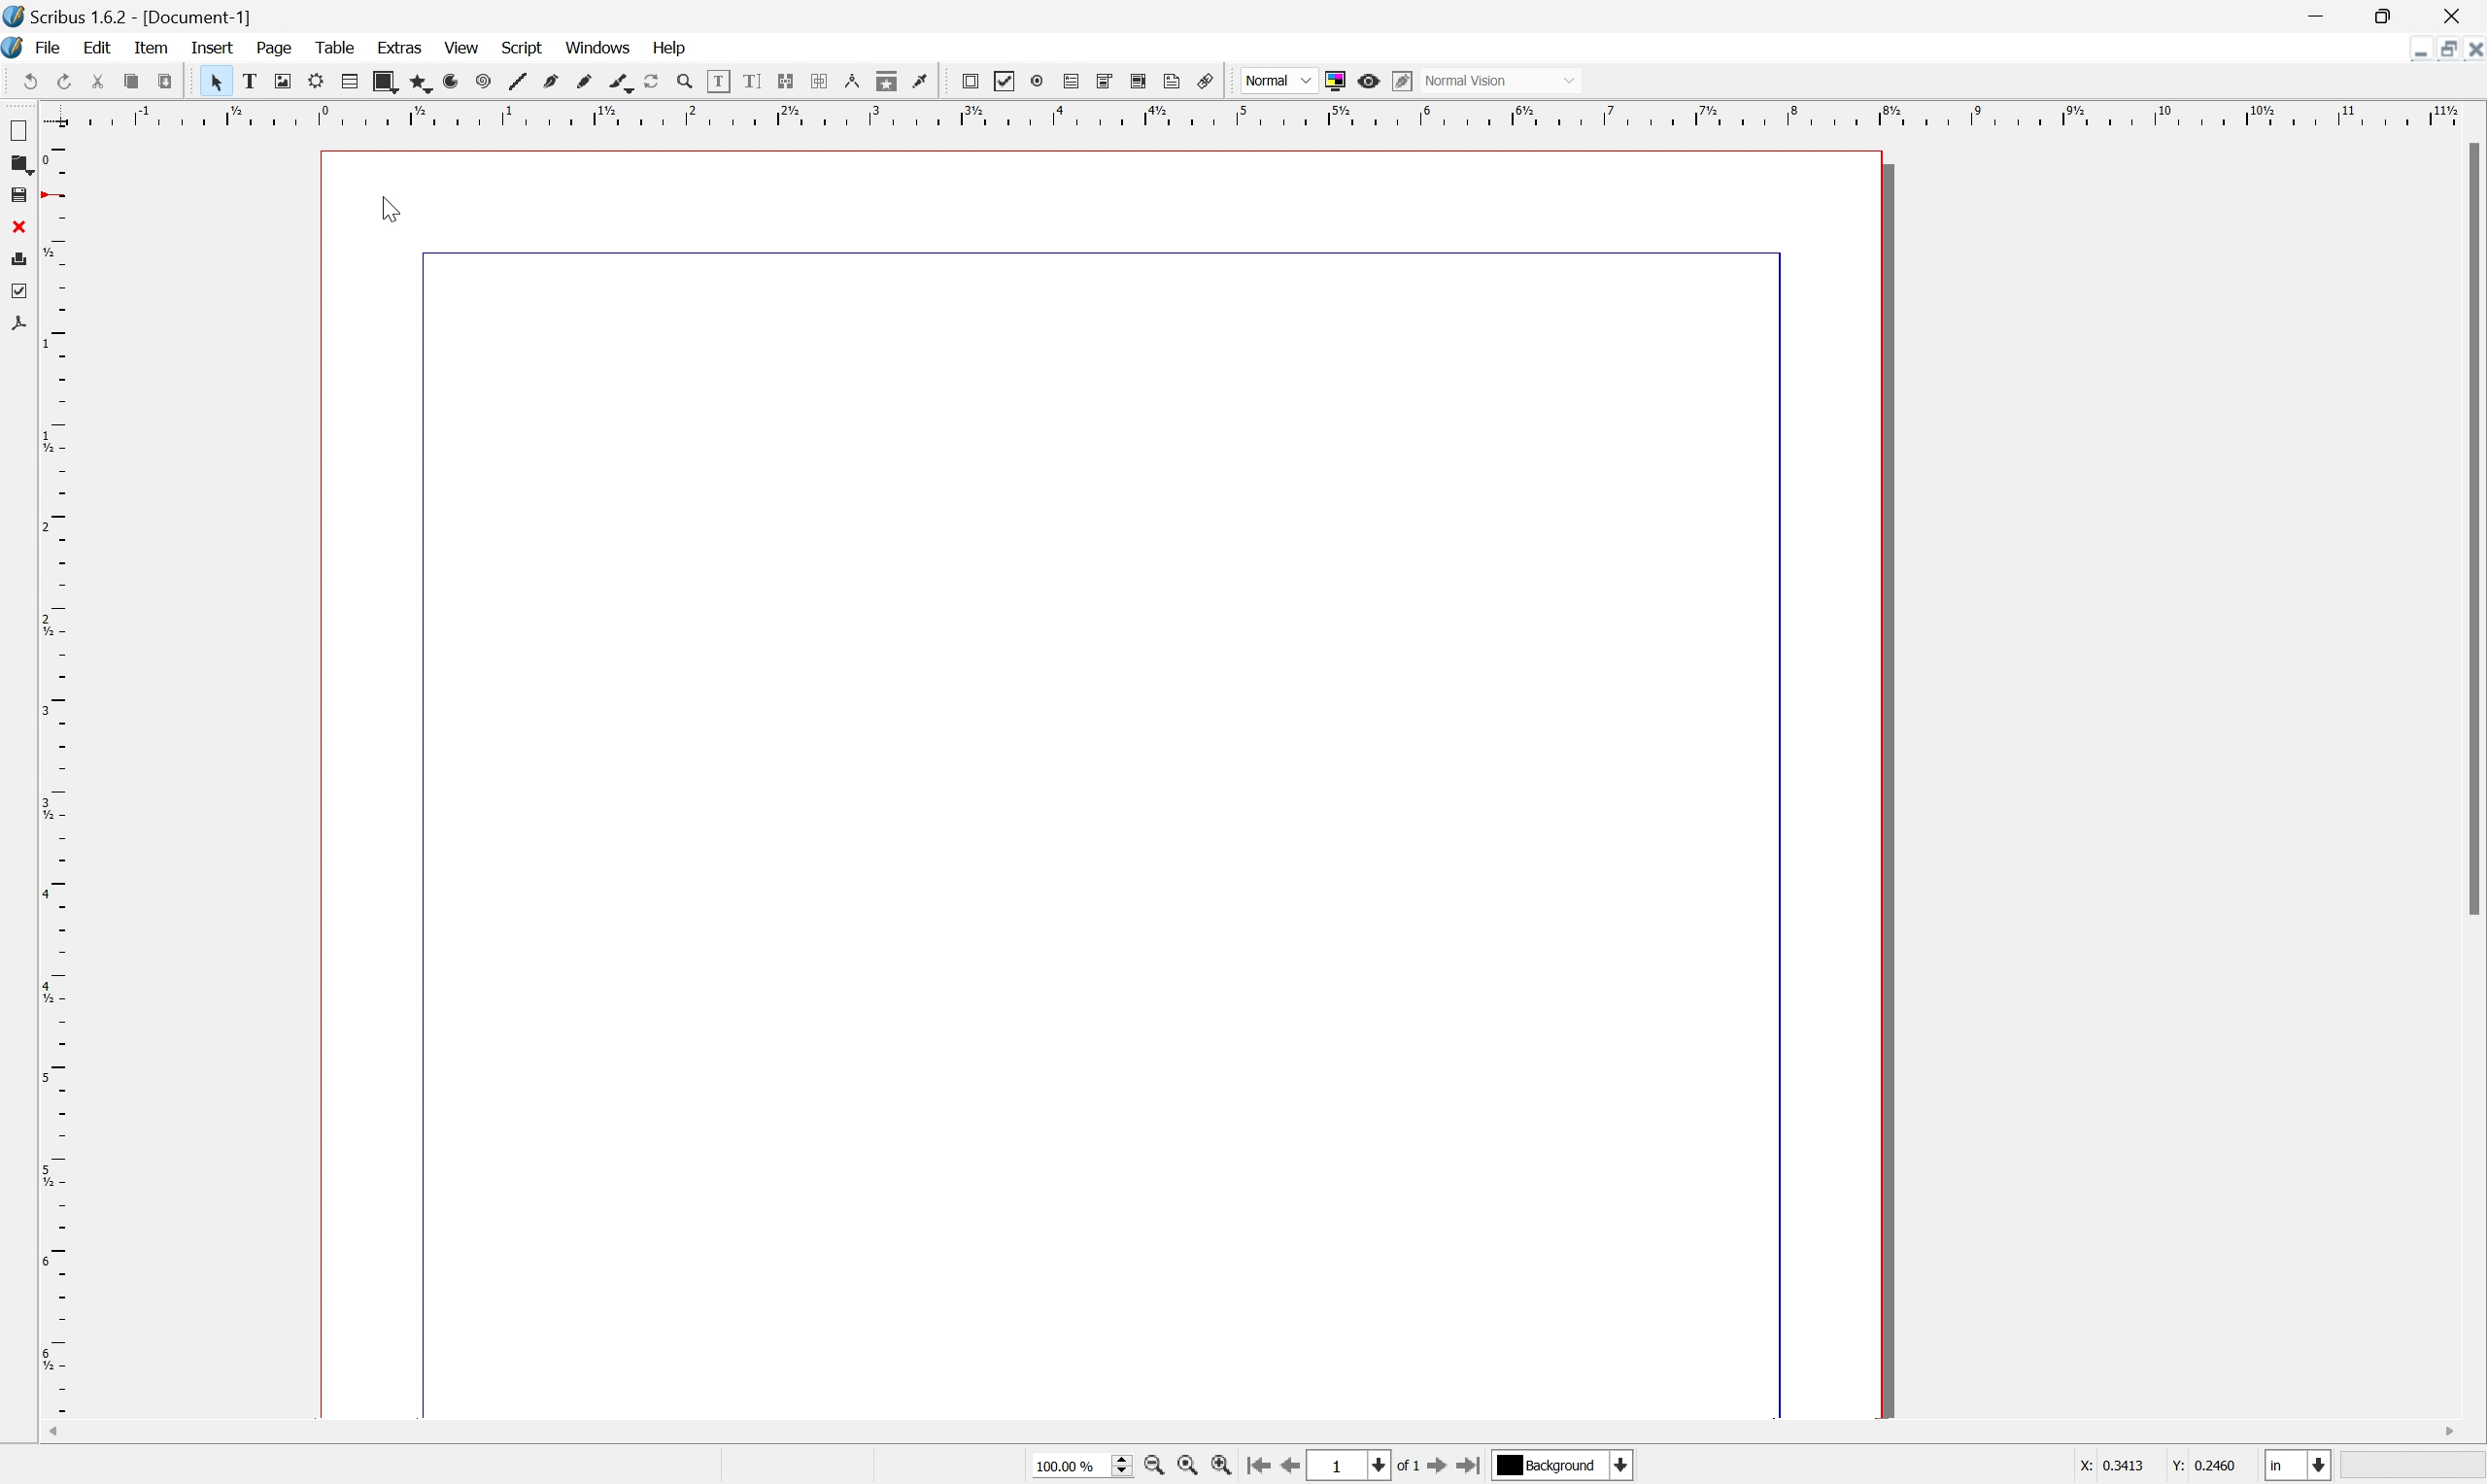 The height and width of the screenshot is (1484, 2487). What do you see at coordinates (1360, 1467) in the screenshot?
I see `select current page` at bounding box center [1360, 1467].